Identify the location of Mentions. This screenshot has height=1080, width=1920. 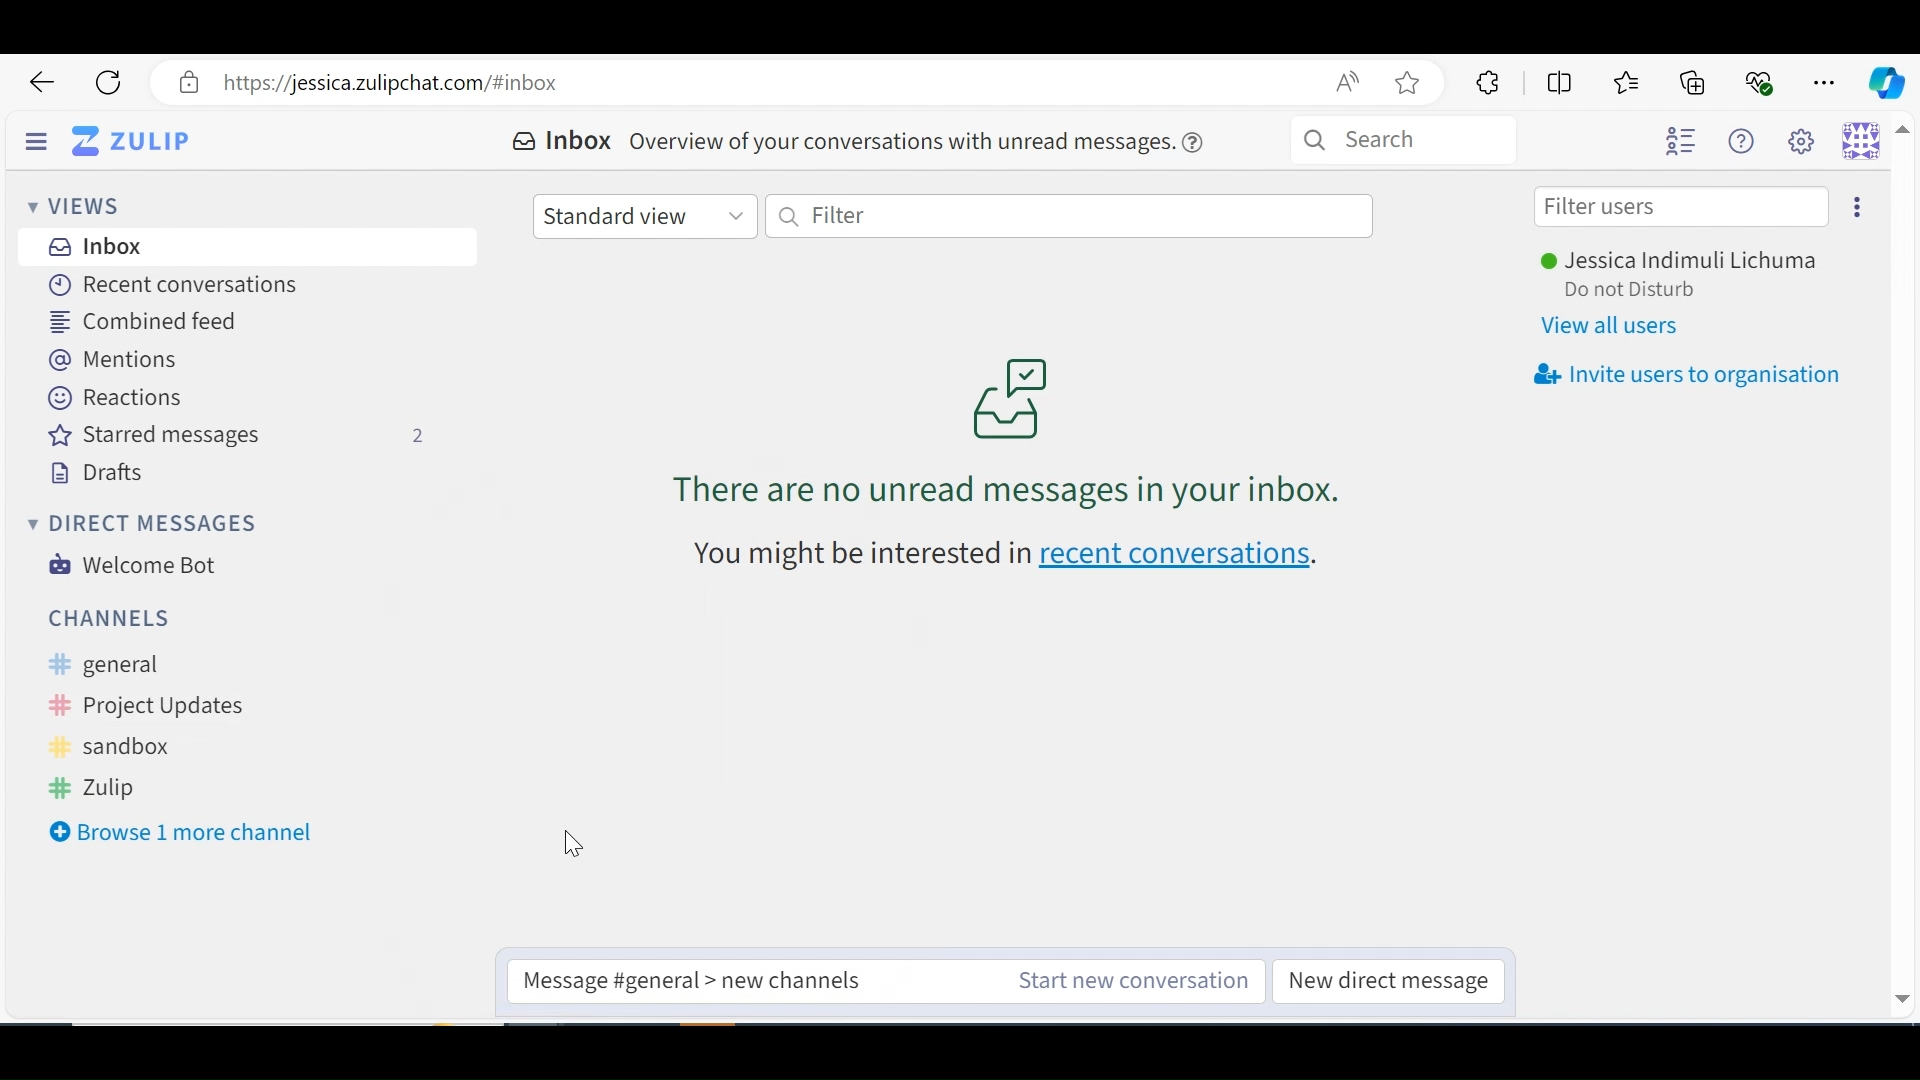
(116, 359).